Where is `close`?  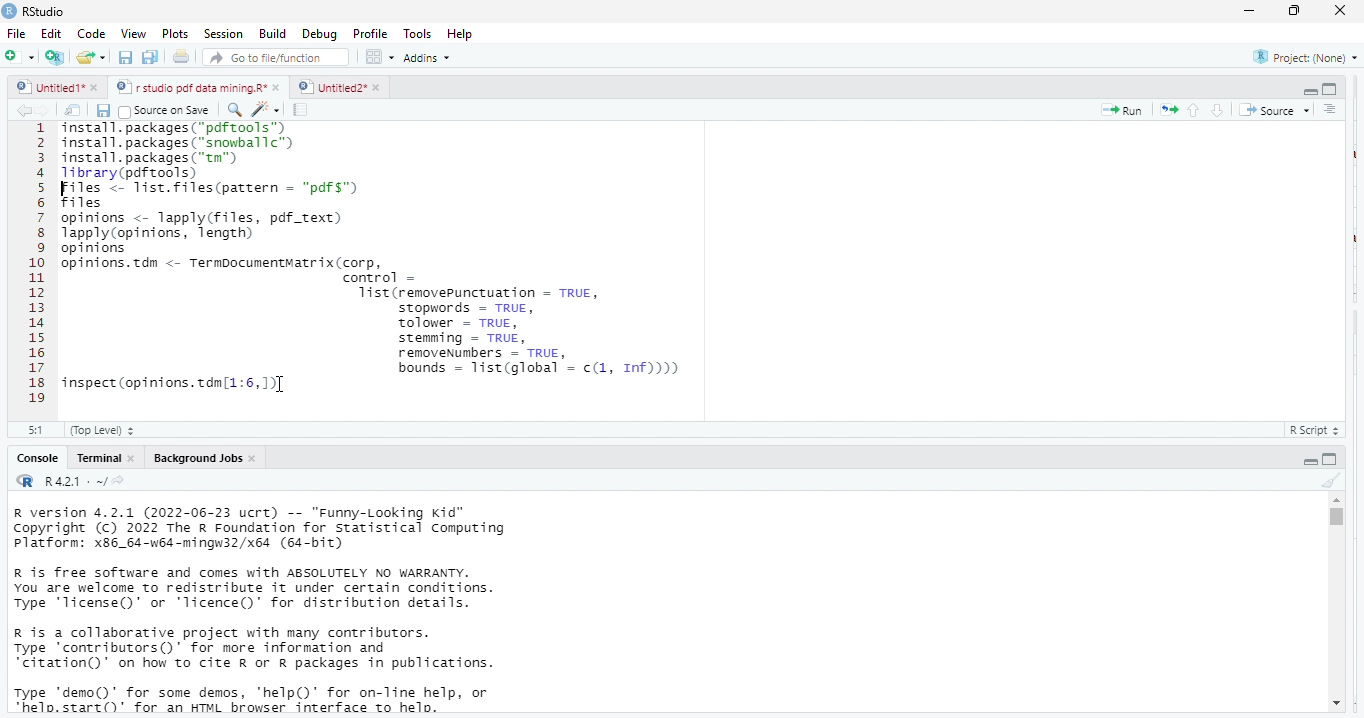
close is located at coordinates (278, 88).